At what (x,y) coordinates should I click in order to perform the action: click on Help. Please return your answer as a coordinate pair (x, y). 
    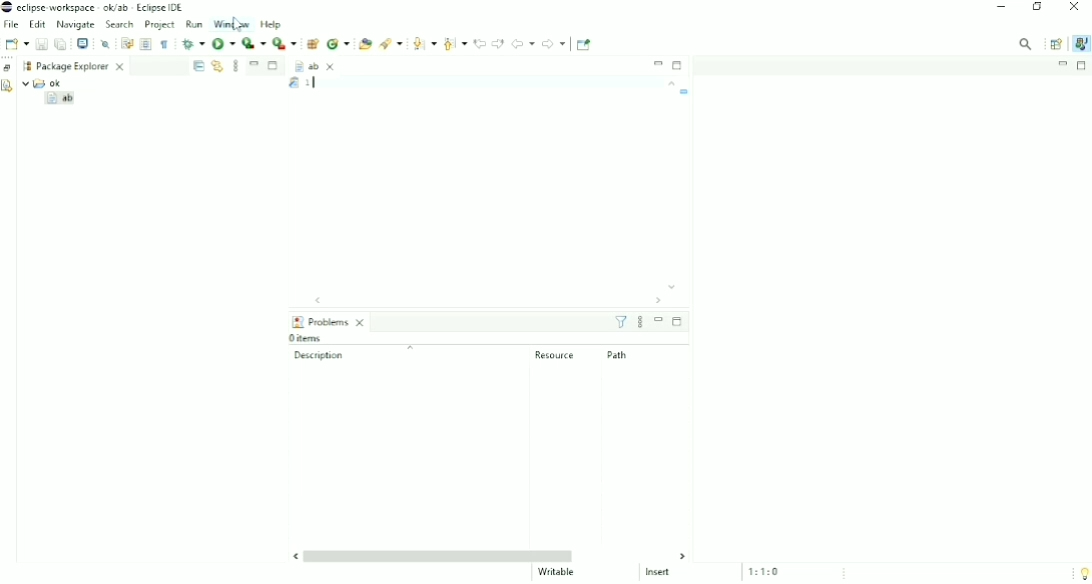
    Looking at the image, I should click on (272, 25).